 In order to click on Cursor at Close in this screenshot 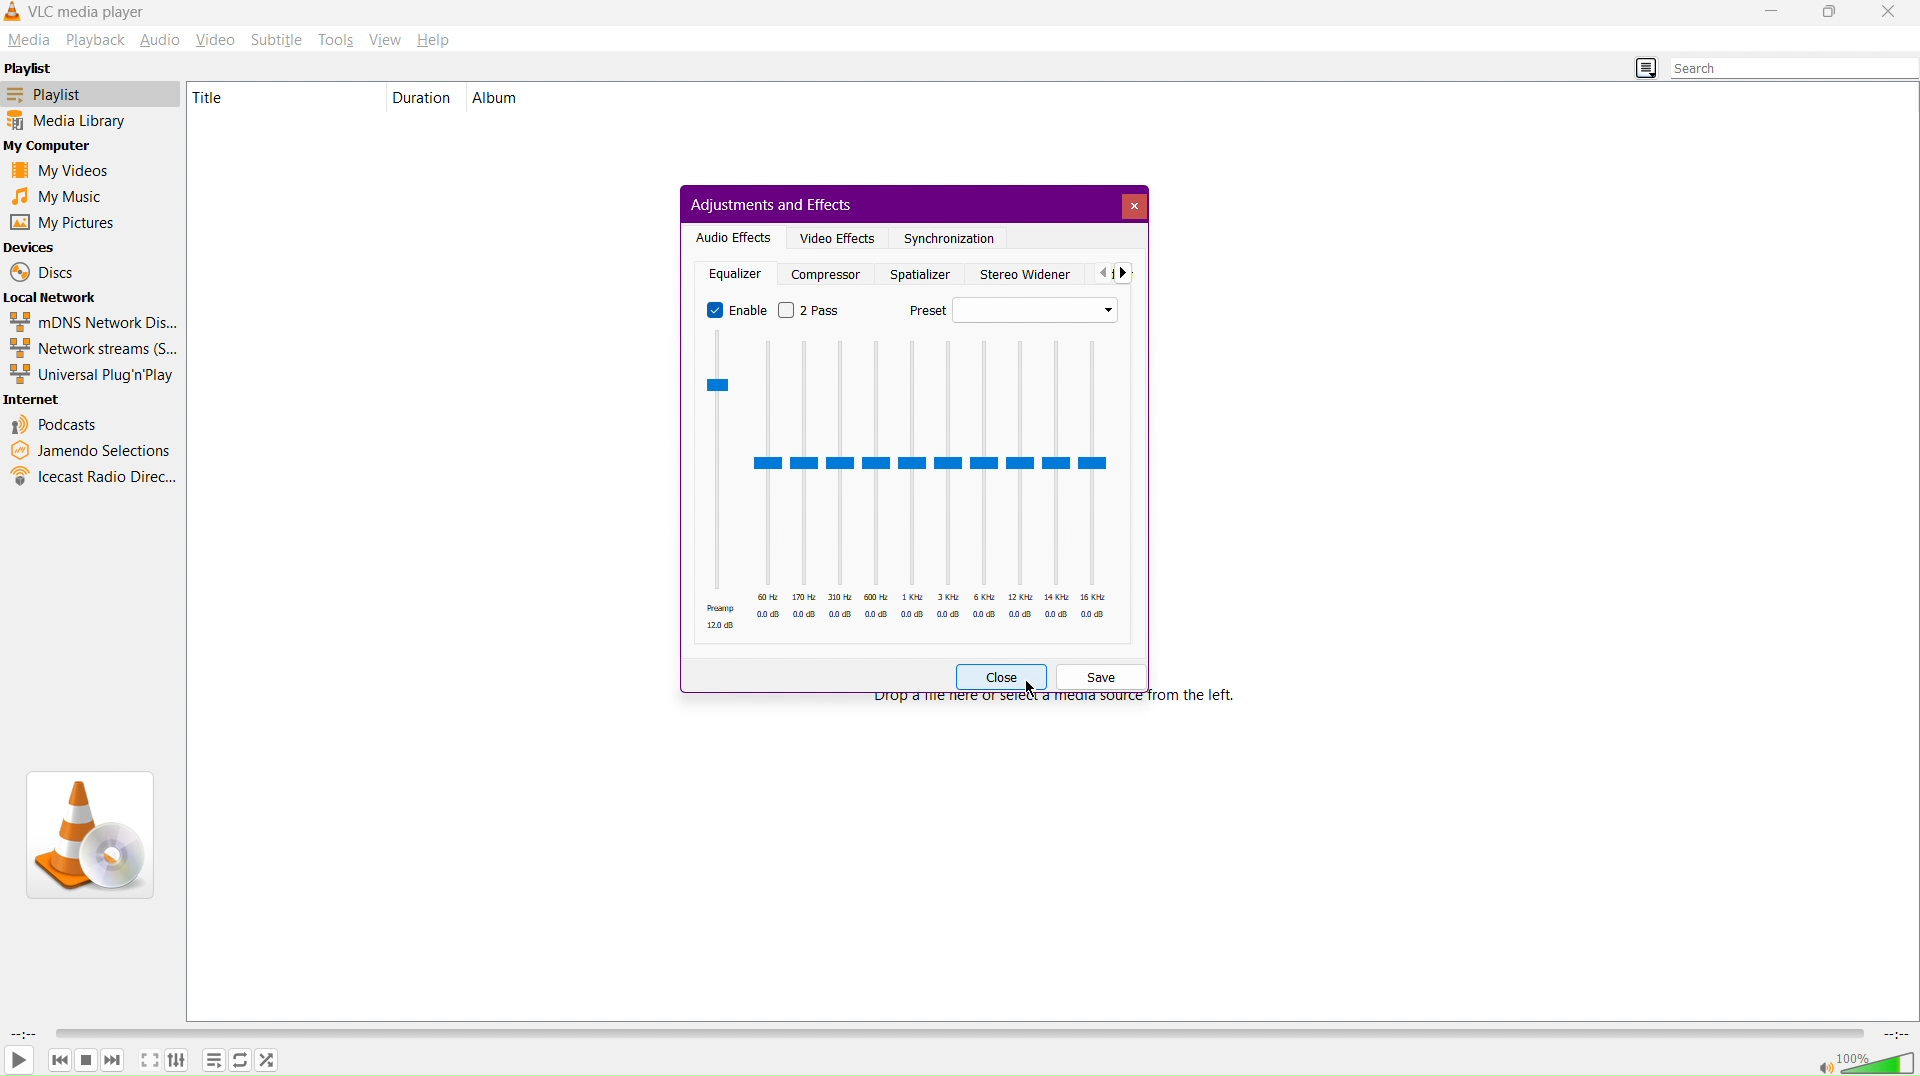, I will do `click(1029, 691)`.